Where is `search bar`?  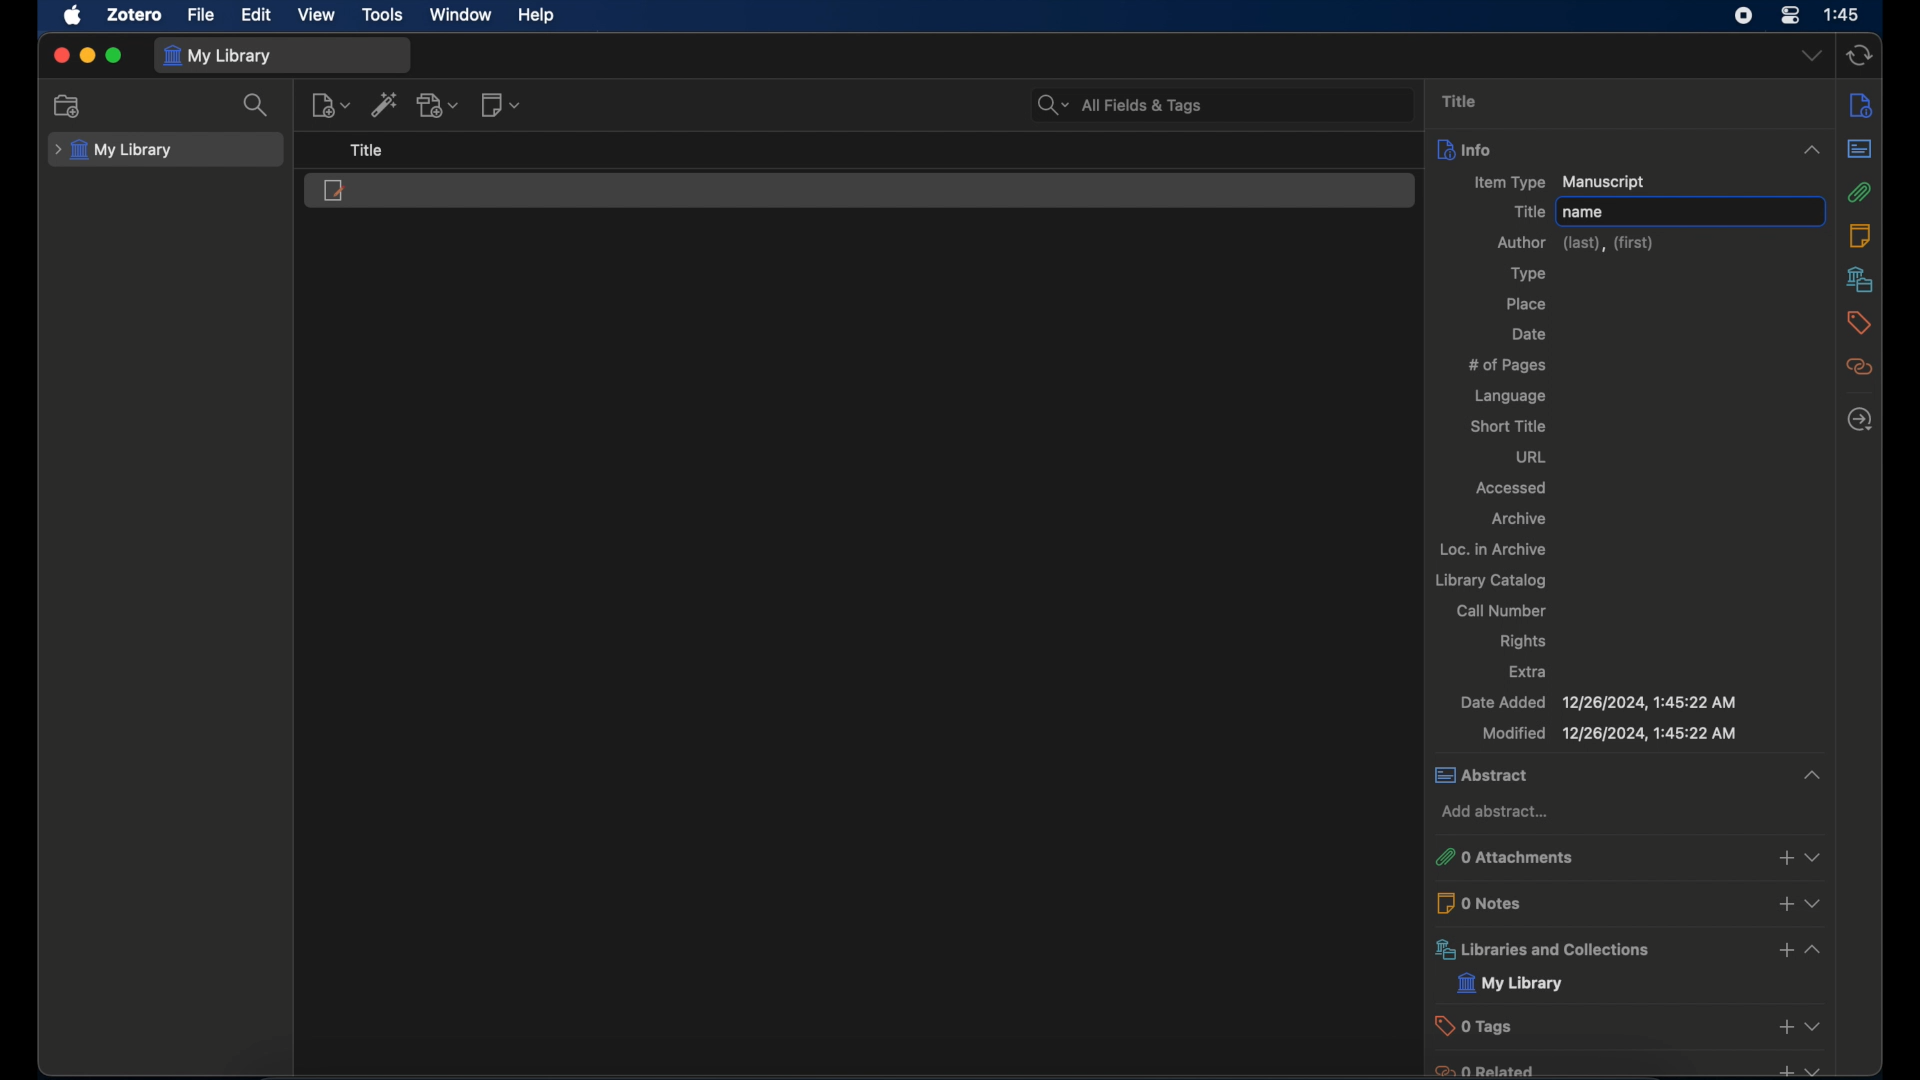 search bar is located at coordinates (1120, 106).